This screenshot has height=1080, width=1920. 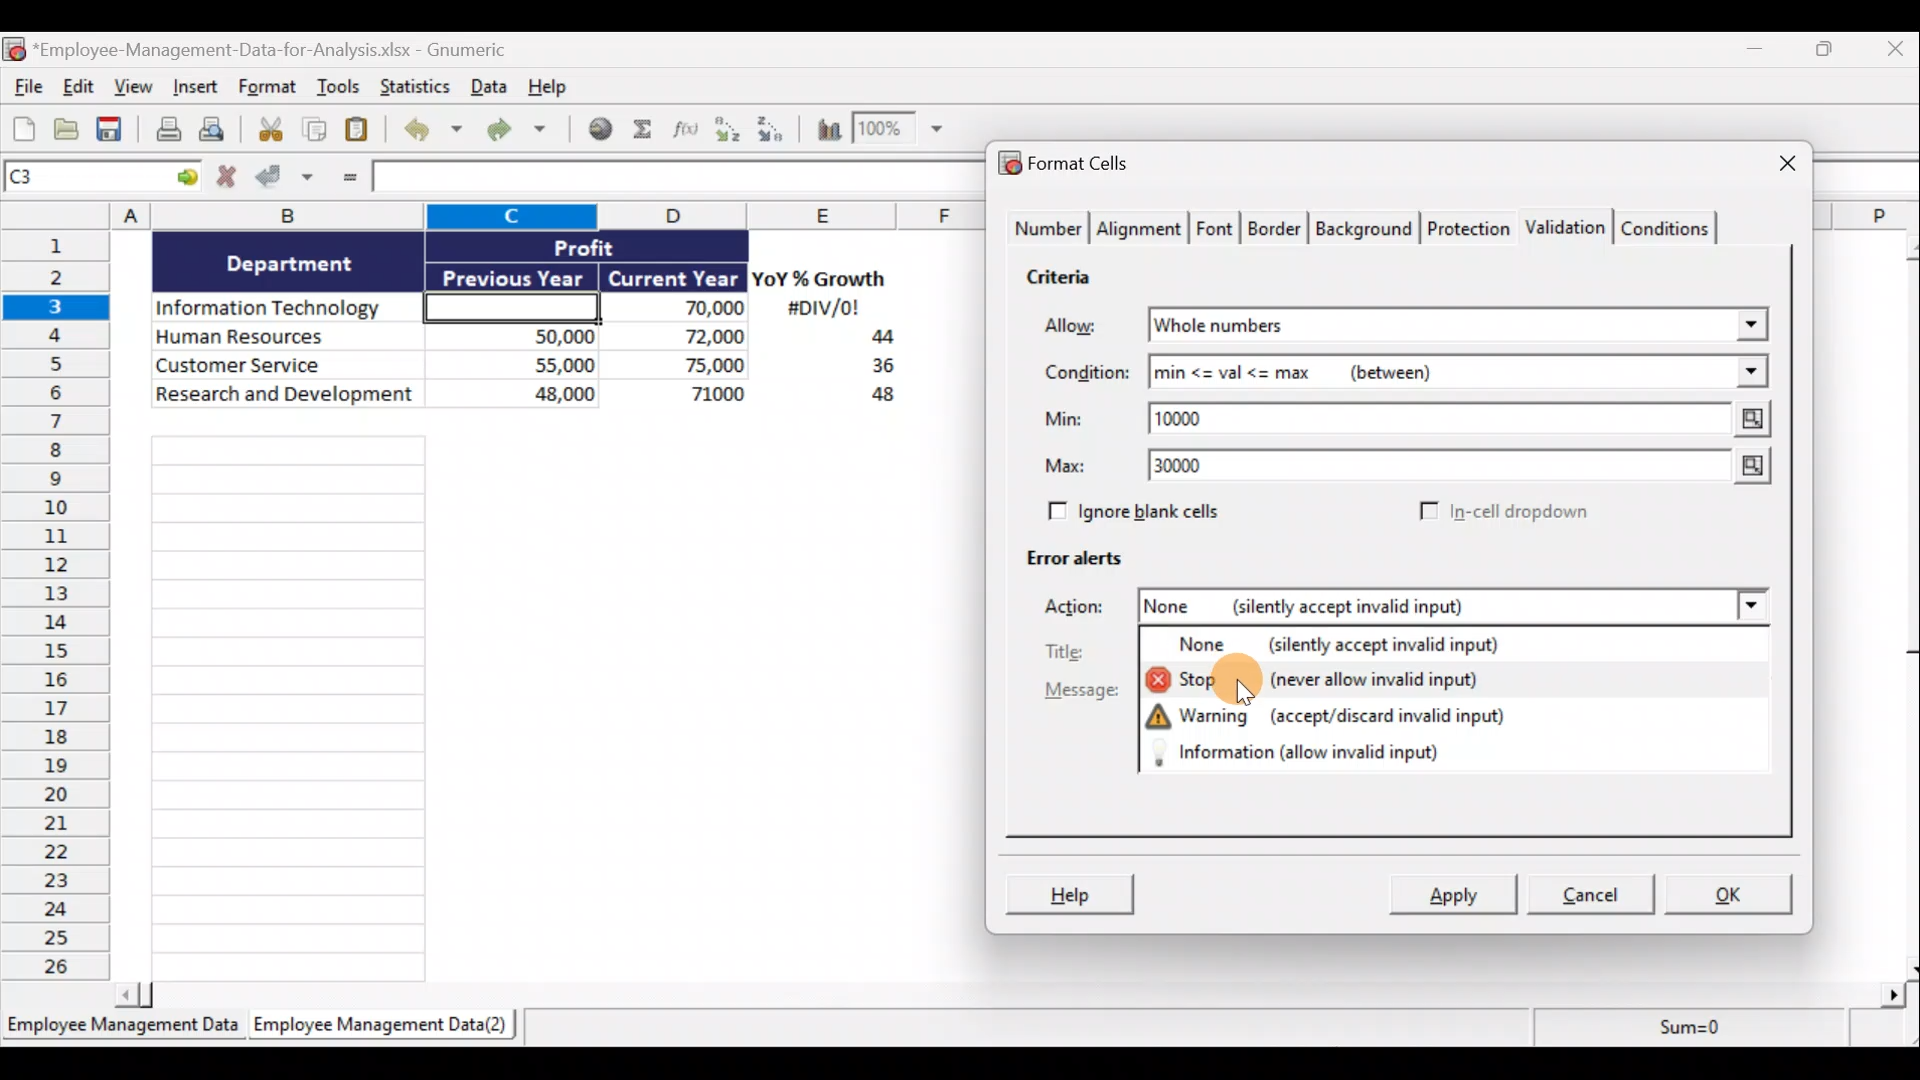 I want to click on Print preview, so click(x=223, y=134).